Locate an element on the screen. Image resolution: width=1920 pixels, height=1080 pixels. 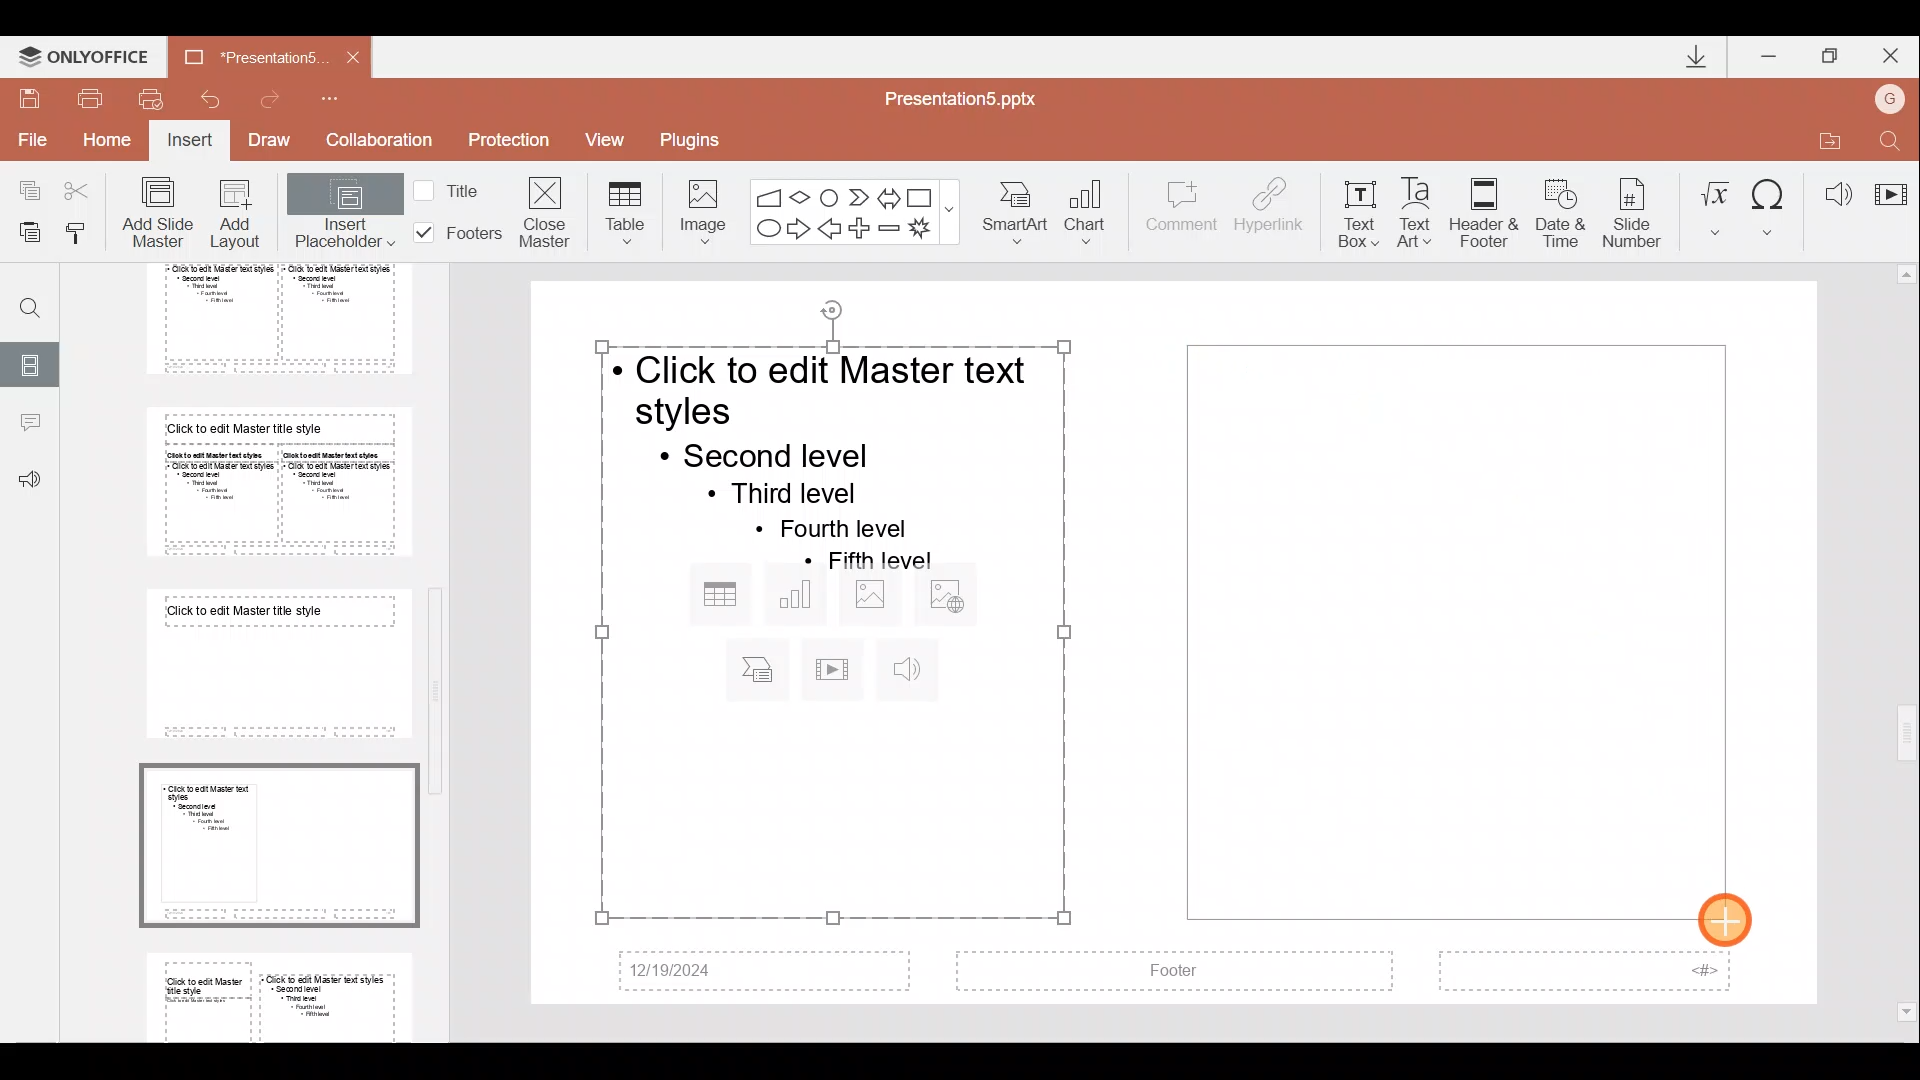
SmartArt is located at coordinates (1019, 214).